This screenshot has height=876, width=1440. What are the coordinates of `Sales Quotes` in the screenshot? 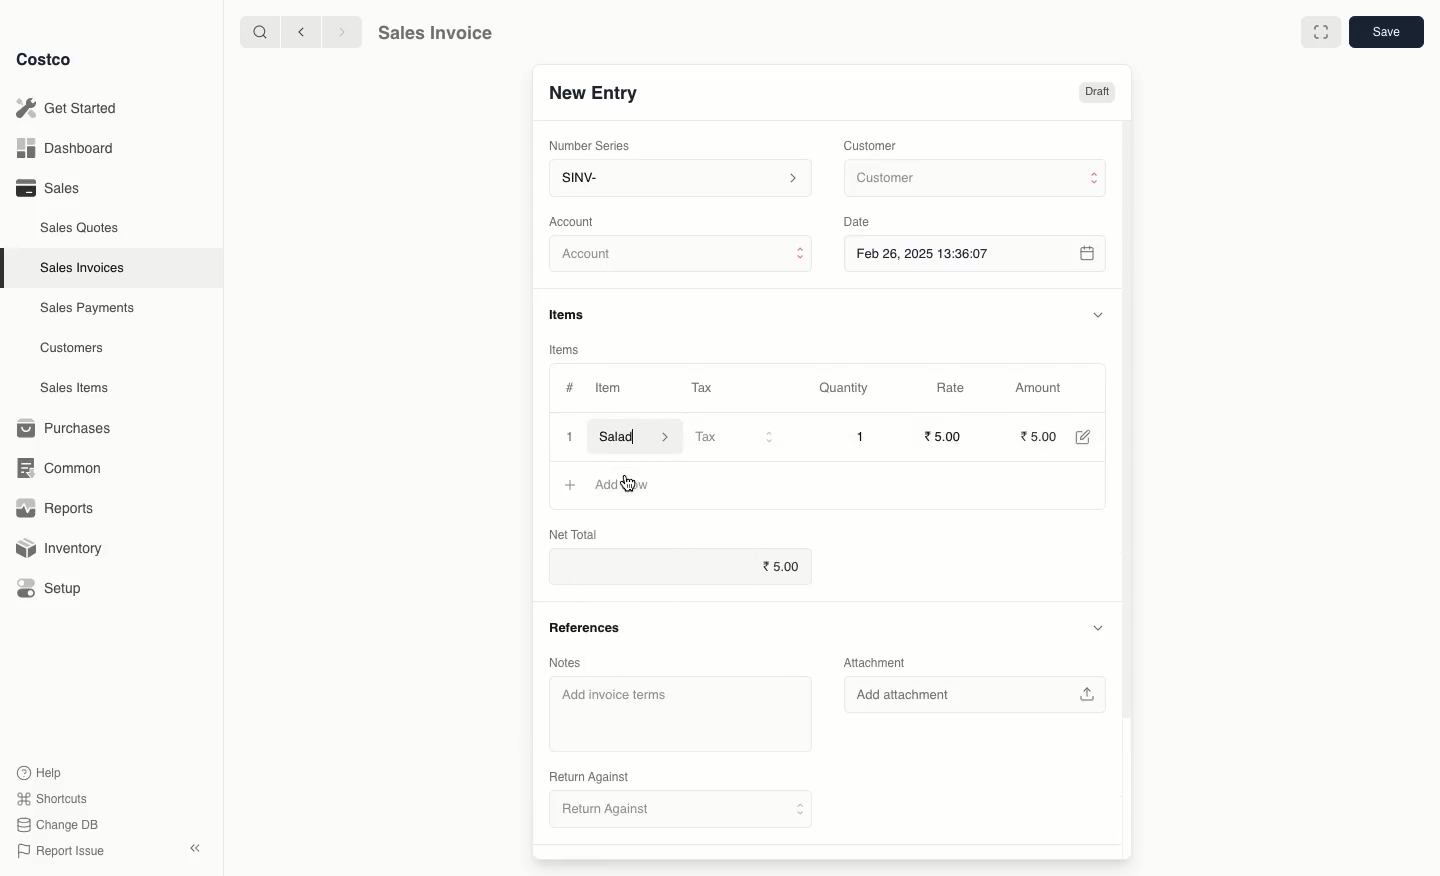 It's located at (82, 227).